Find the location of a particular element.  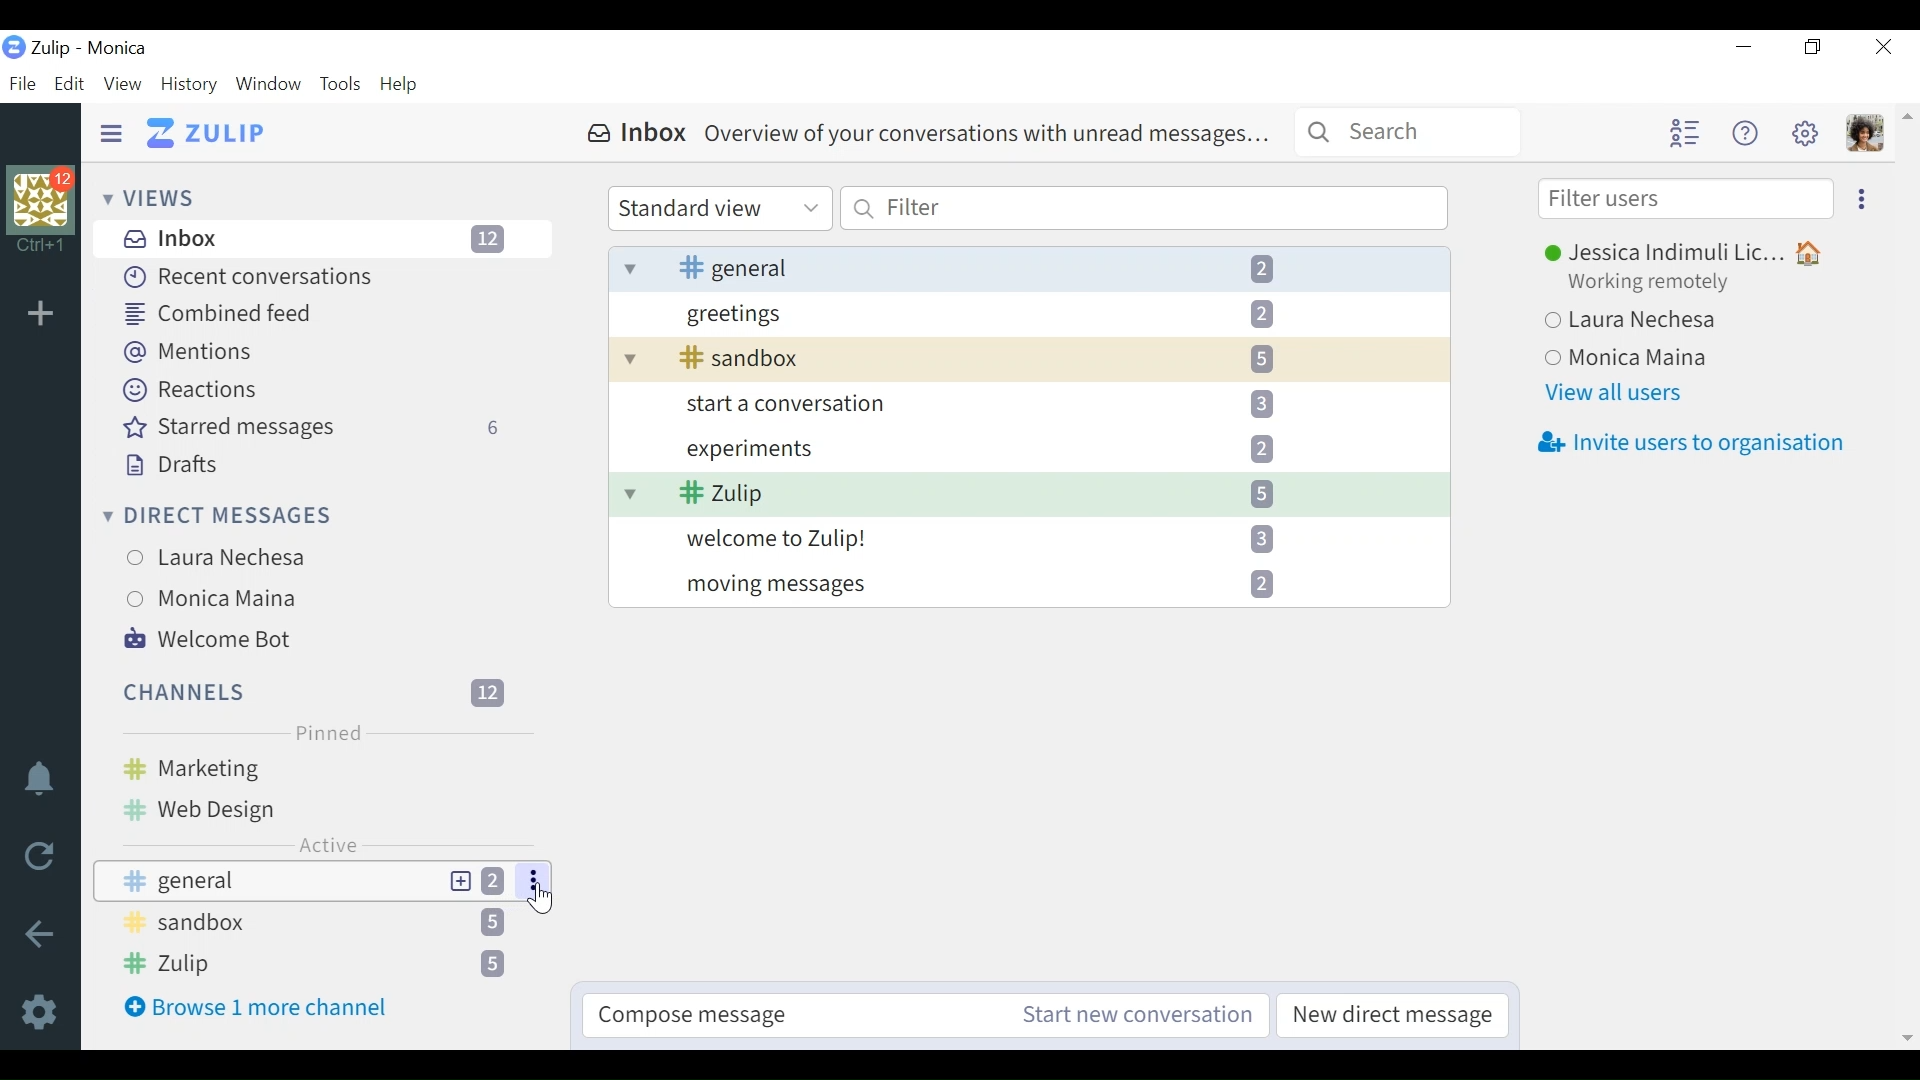

Zulip - Monica is located at coordinates (91, 48).